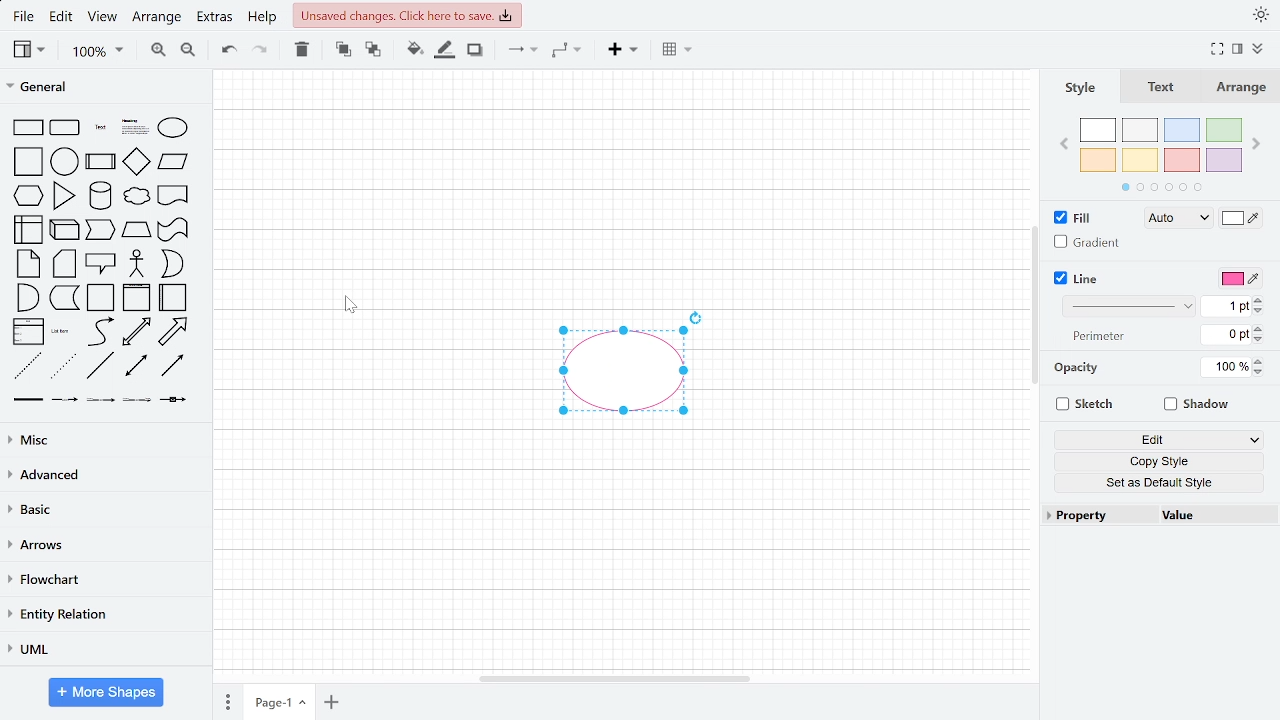 The width and height of the screenshot is (1280, 720). I want to click on line, so click(99, 366).